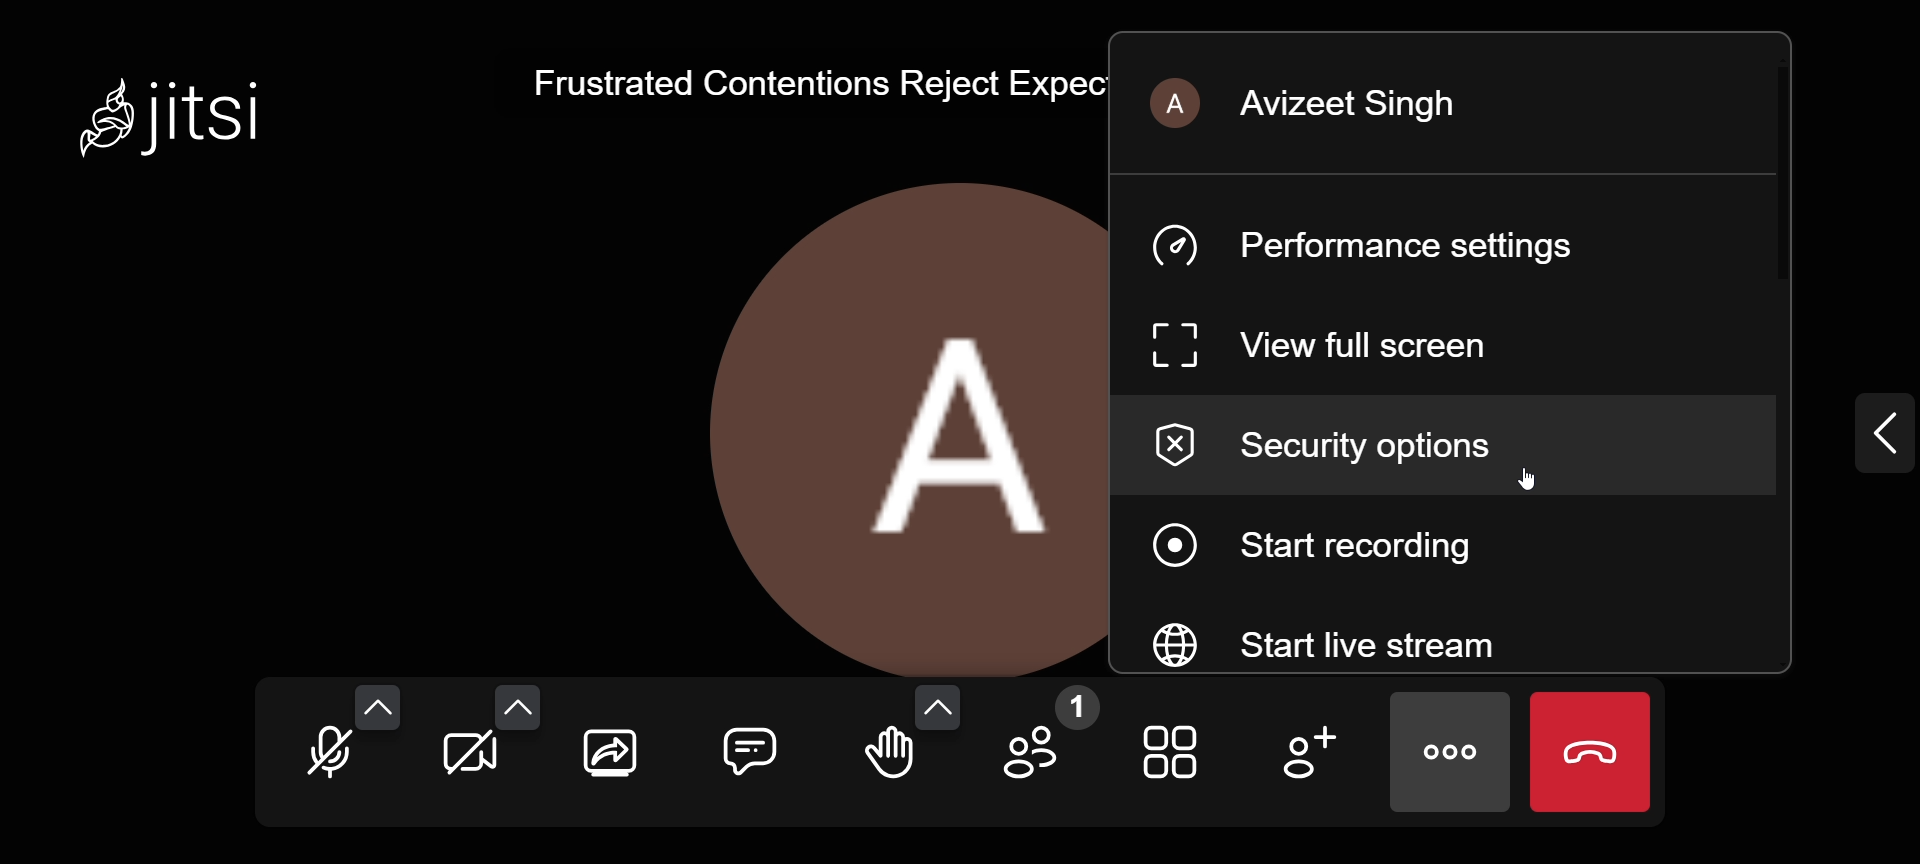 Image resolution: width=1920 pixels, height=864 pixels. What do you see at coordinates (748, 750) in the screenshot?
I see `chat` at bounding box center [748, 750].